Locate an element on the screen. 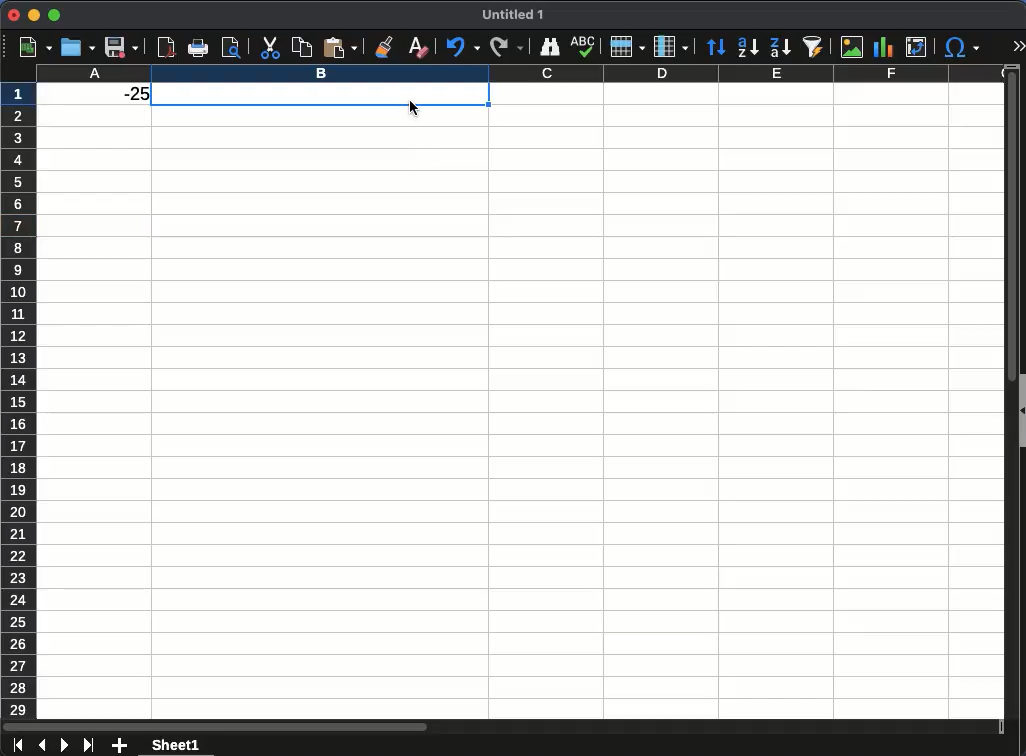 The image size is (1026, 756). finder is located at coordinates (551, 47).